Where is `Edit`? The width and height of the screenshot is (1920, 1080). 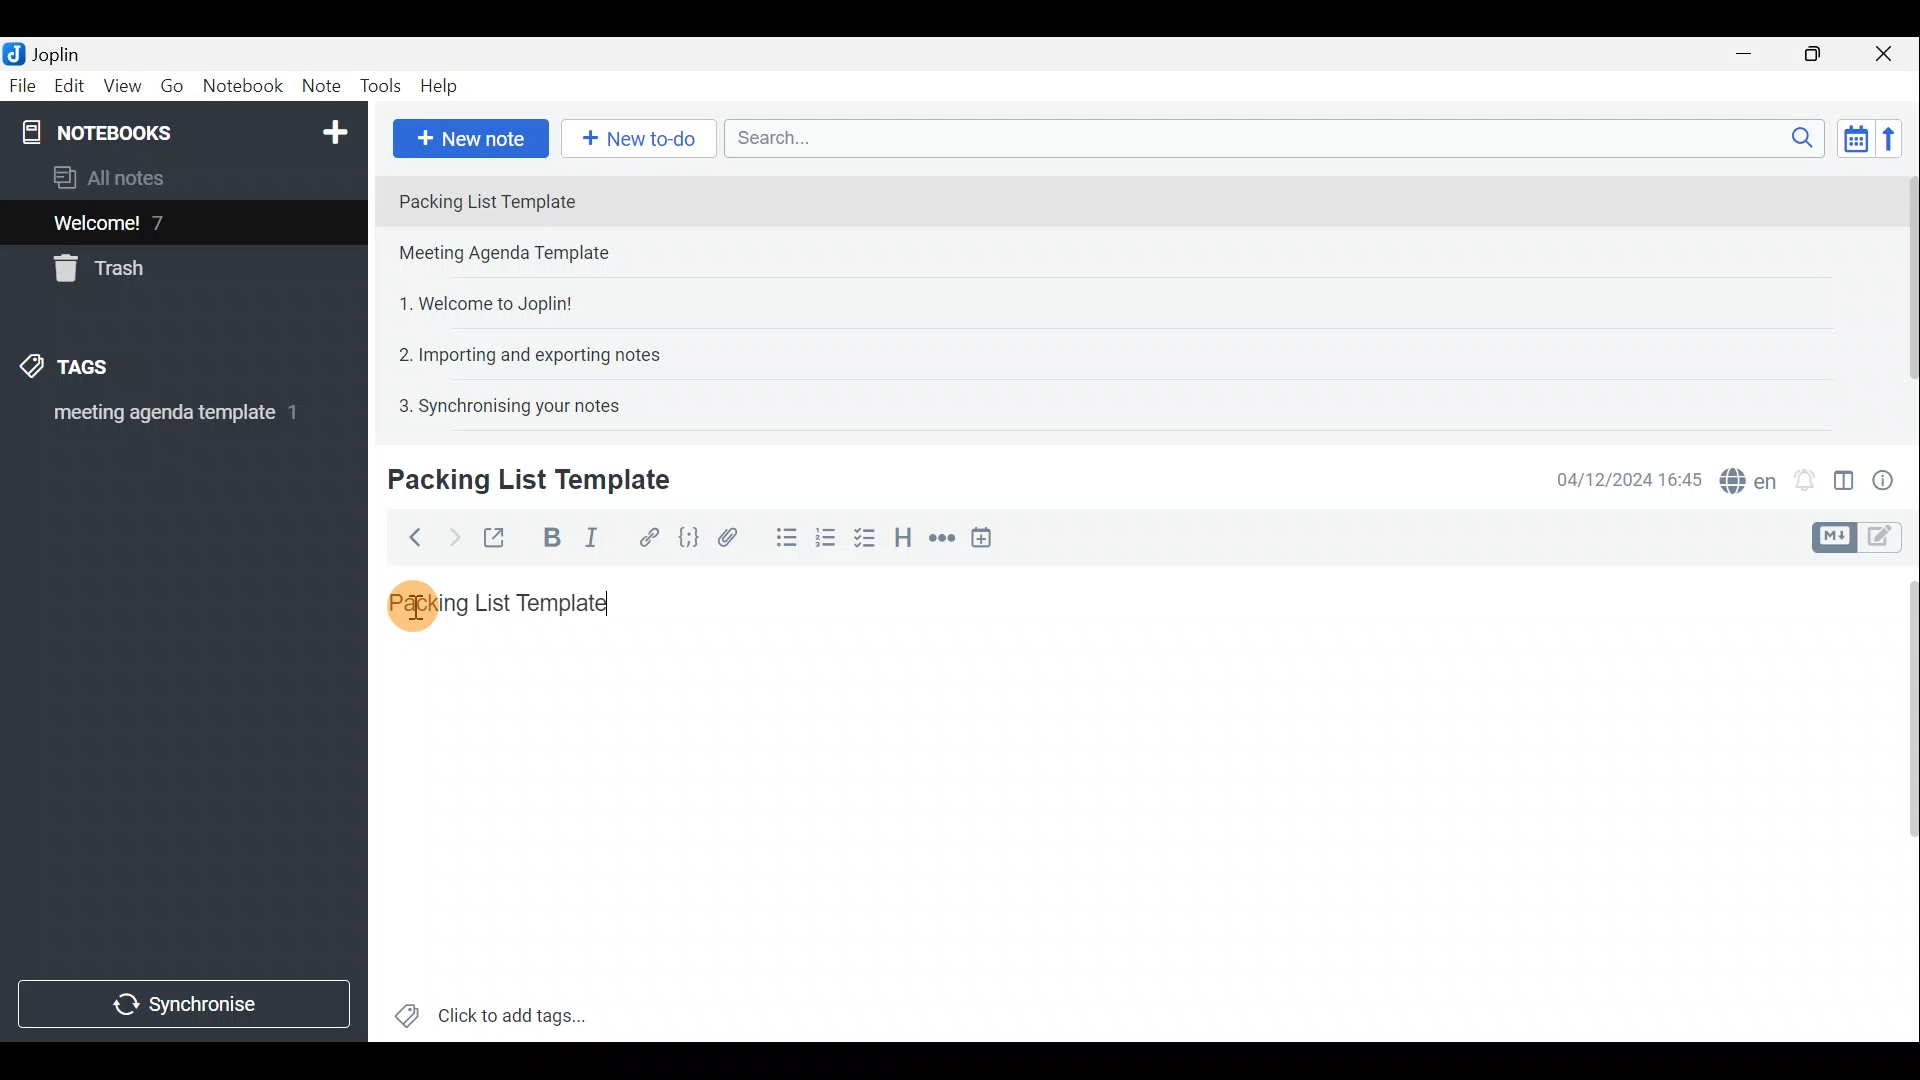 Edit is located at coordinates (65, 87).